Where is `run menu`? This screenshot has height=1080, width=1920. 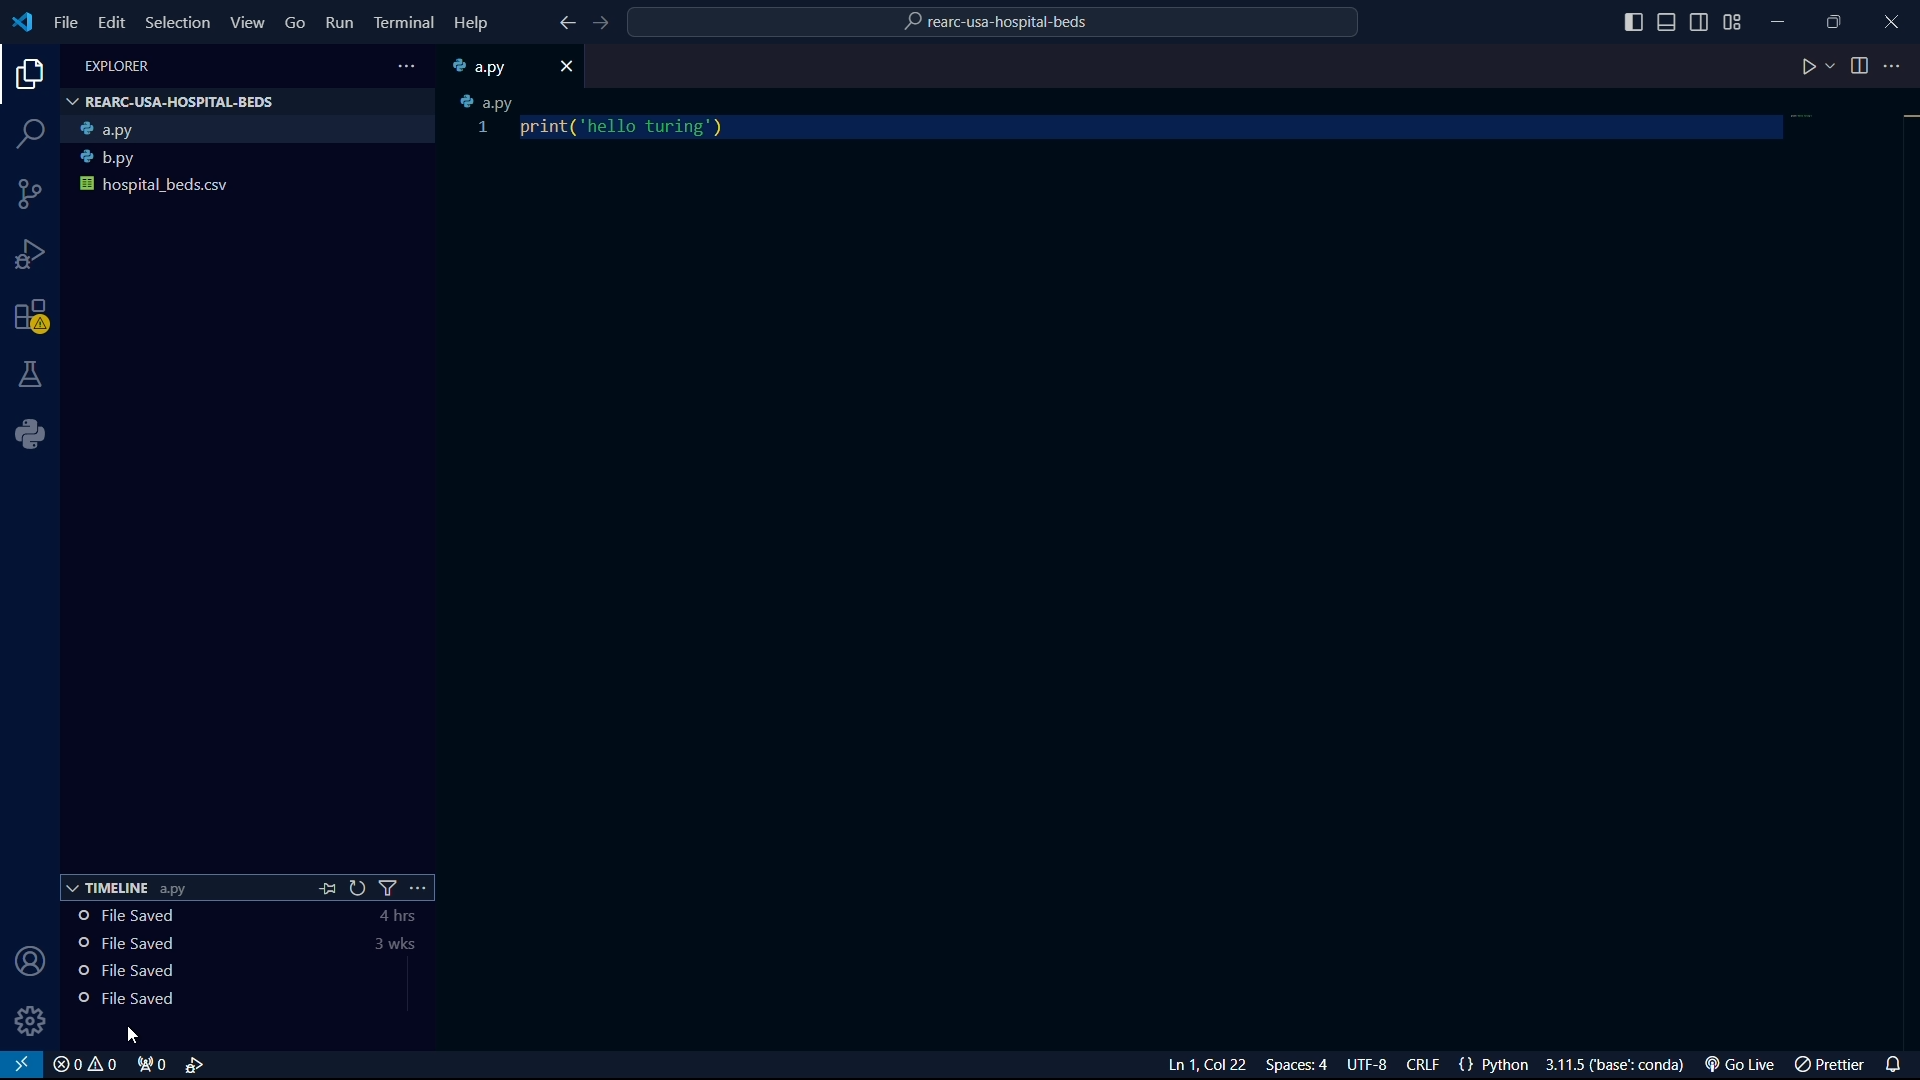
run menu is located at coordinates (339, 24).